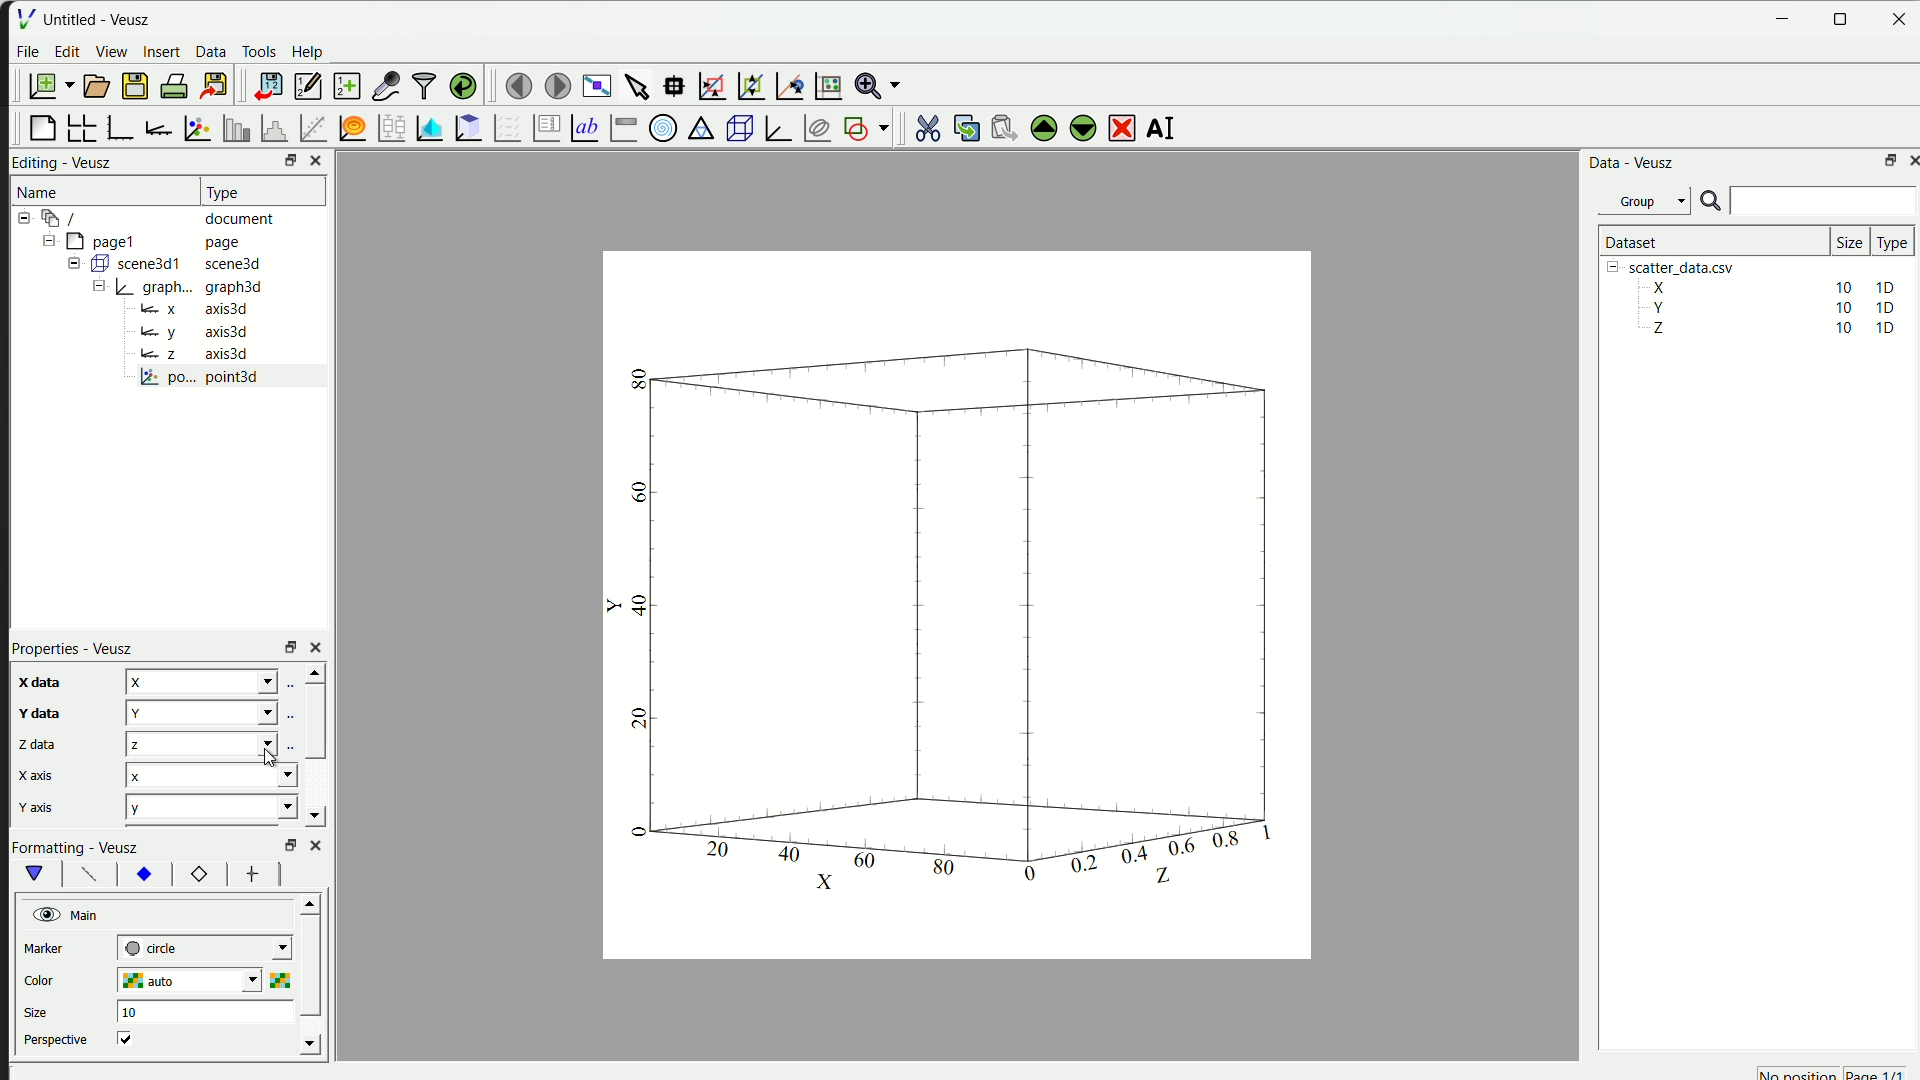 The image size is (1920, 1080). What do you see at coordinates (130, 1038) in the screenshot?
I see `checkbox` at bounding box center [130, 1038].